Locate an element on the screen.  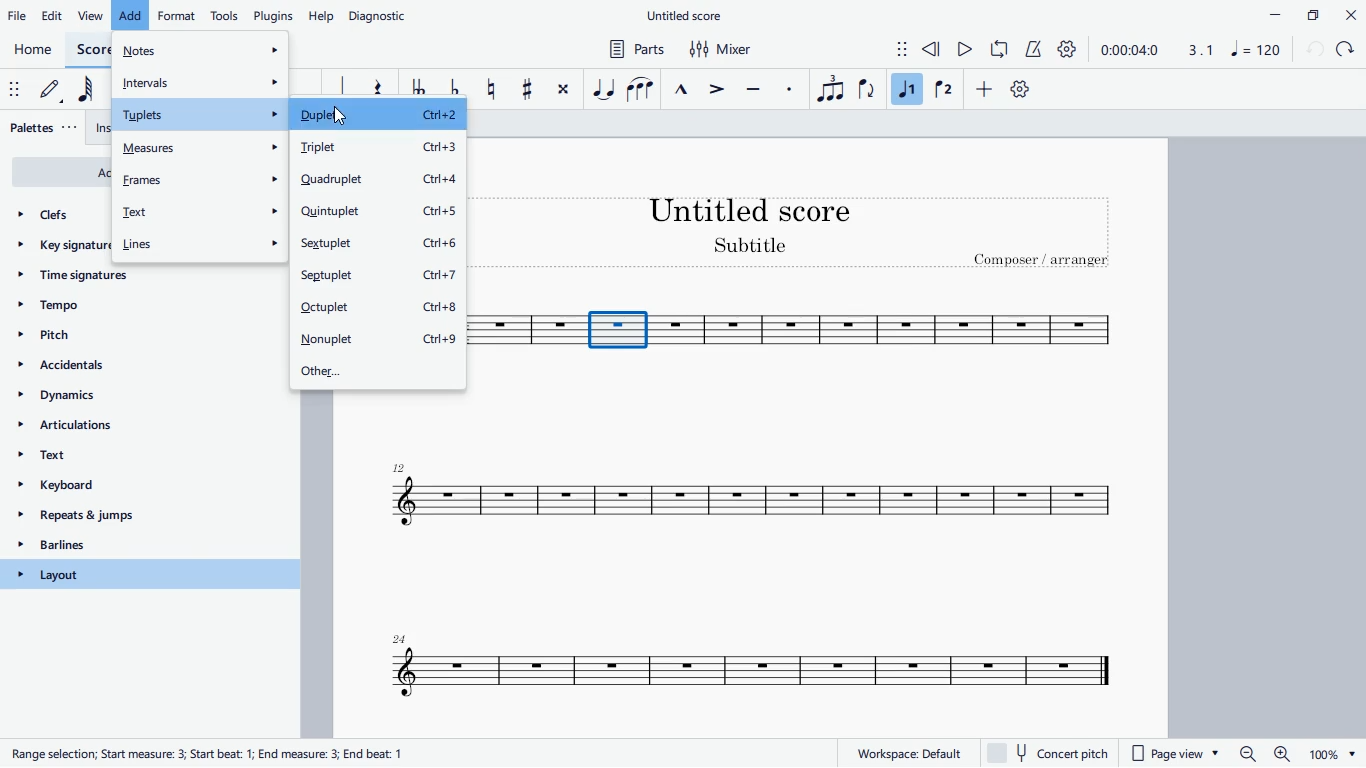
default is located at coordinates (54, 93).